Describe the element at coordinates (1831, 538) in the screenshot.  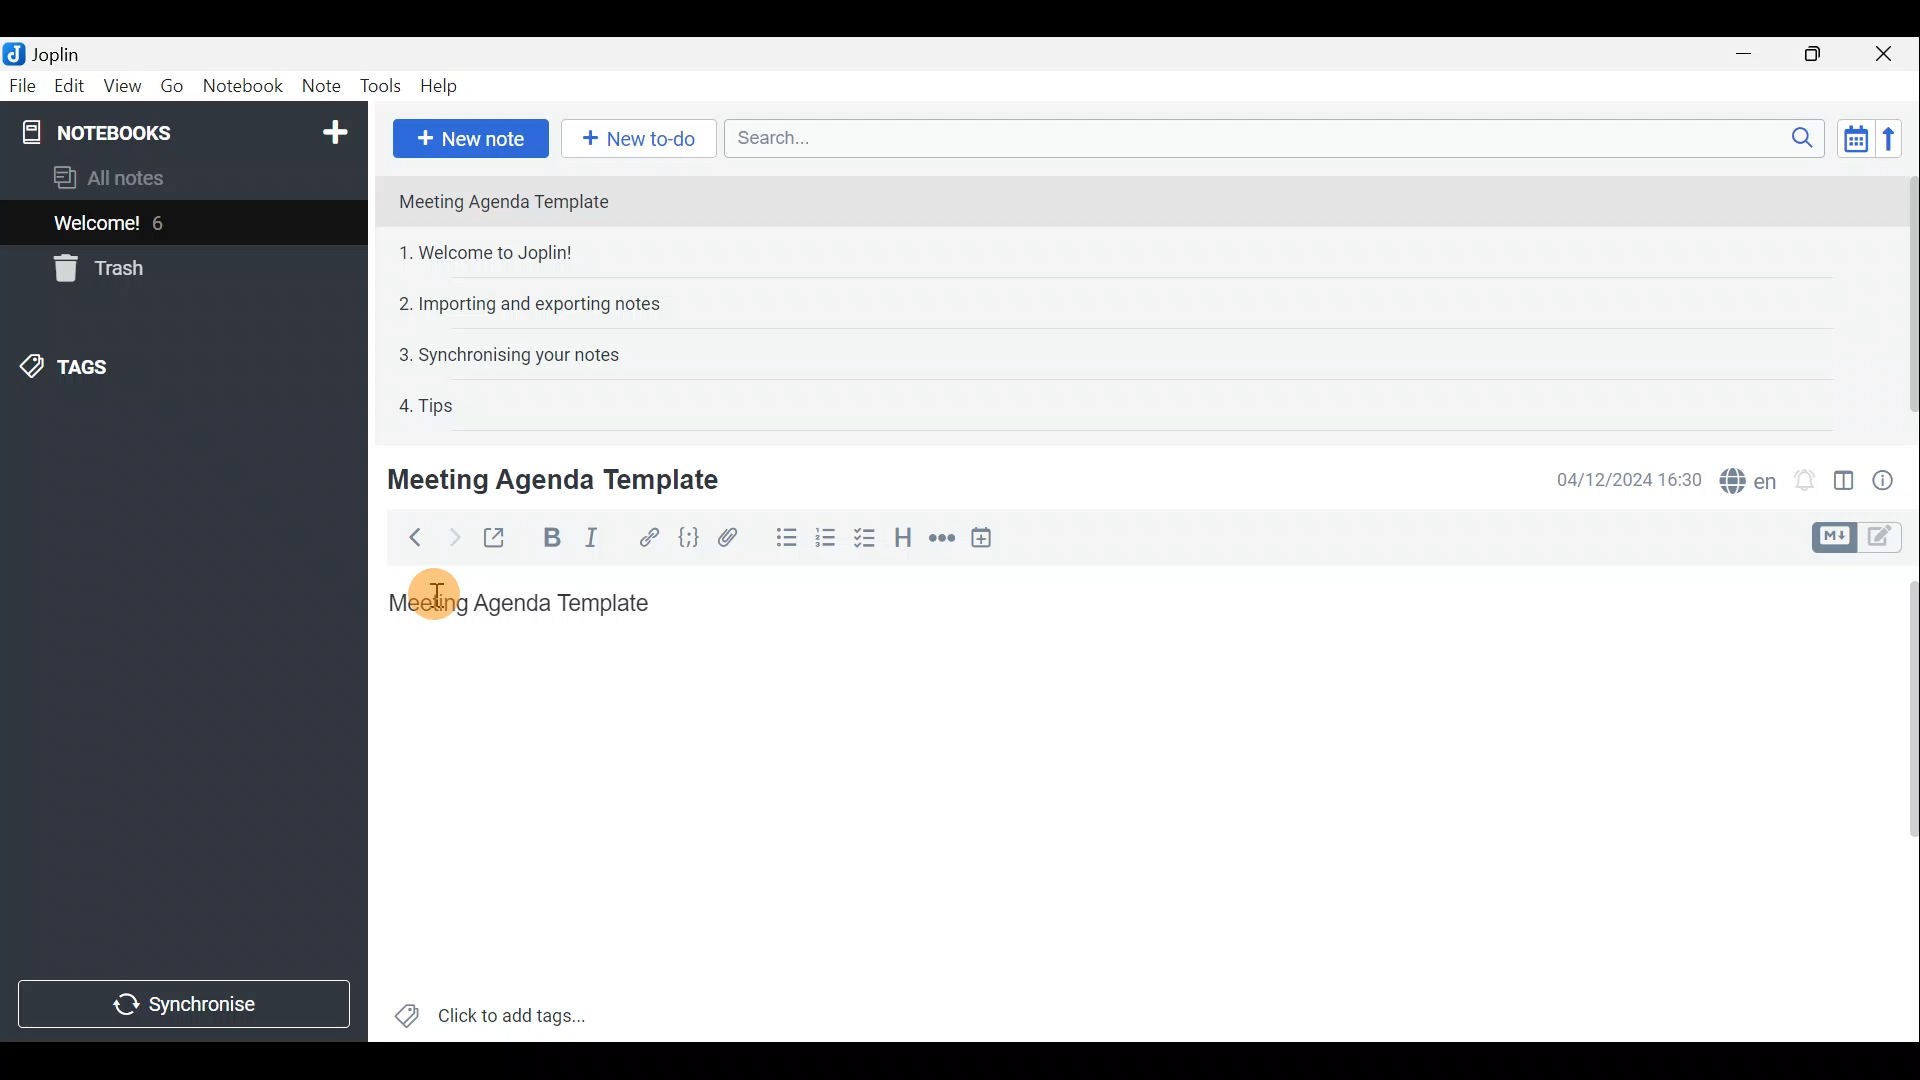
I see `Toggle editors` at that location.